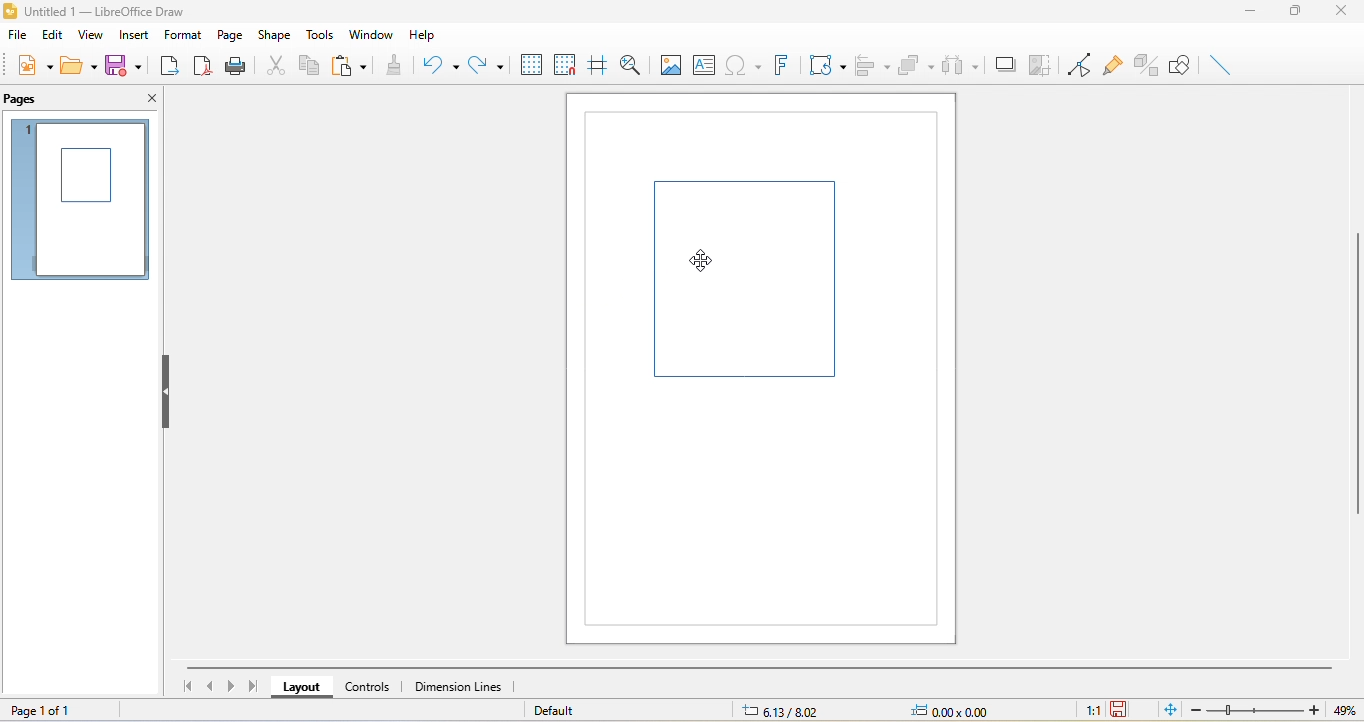 This screenshot has height=722, width=1364. What do you see at coordinates (918, 66) in the screenshot?
I see `arrange` at bounding box center [918, 66].